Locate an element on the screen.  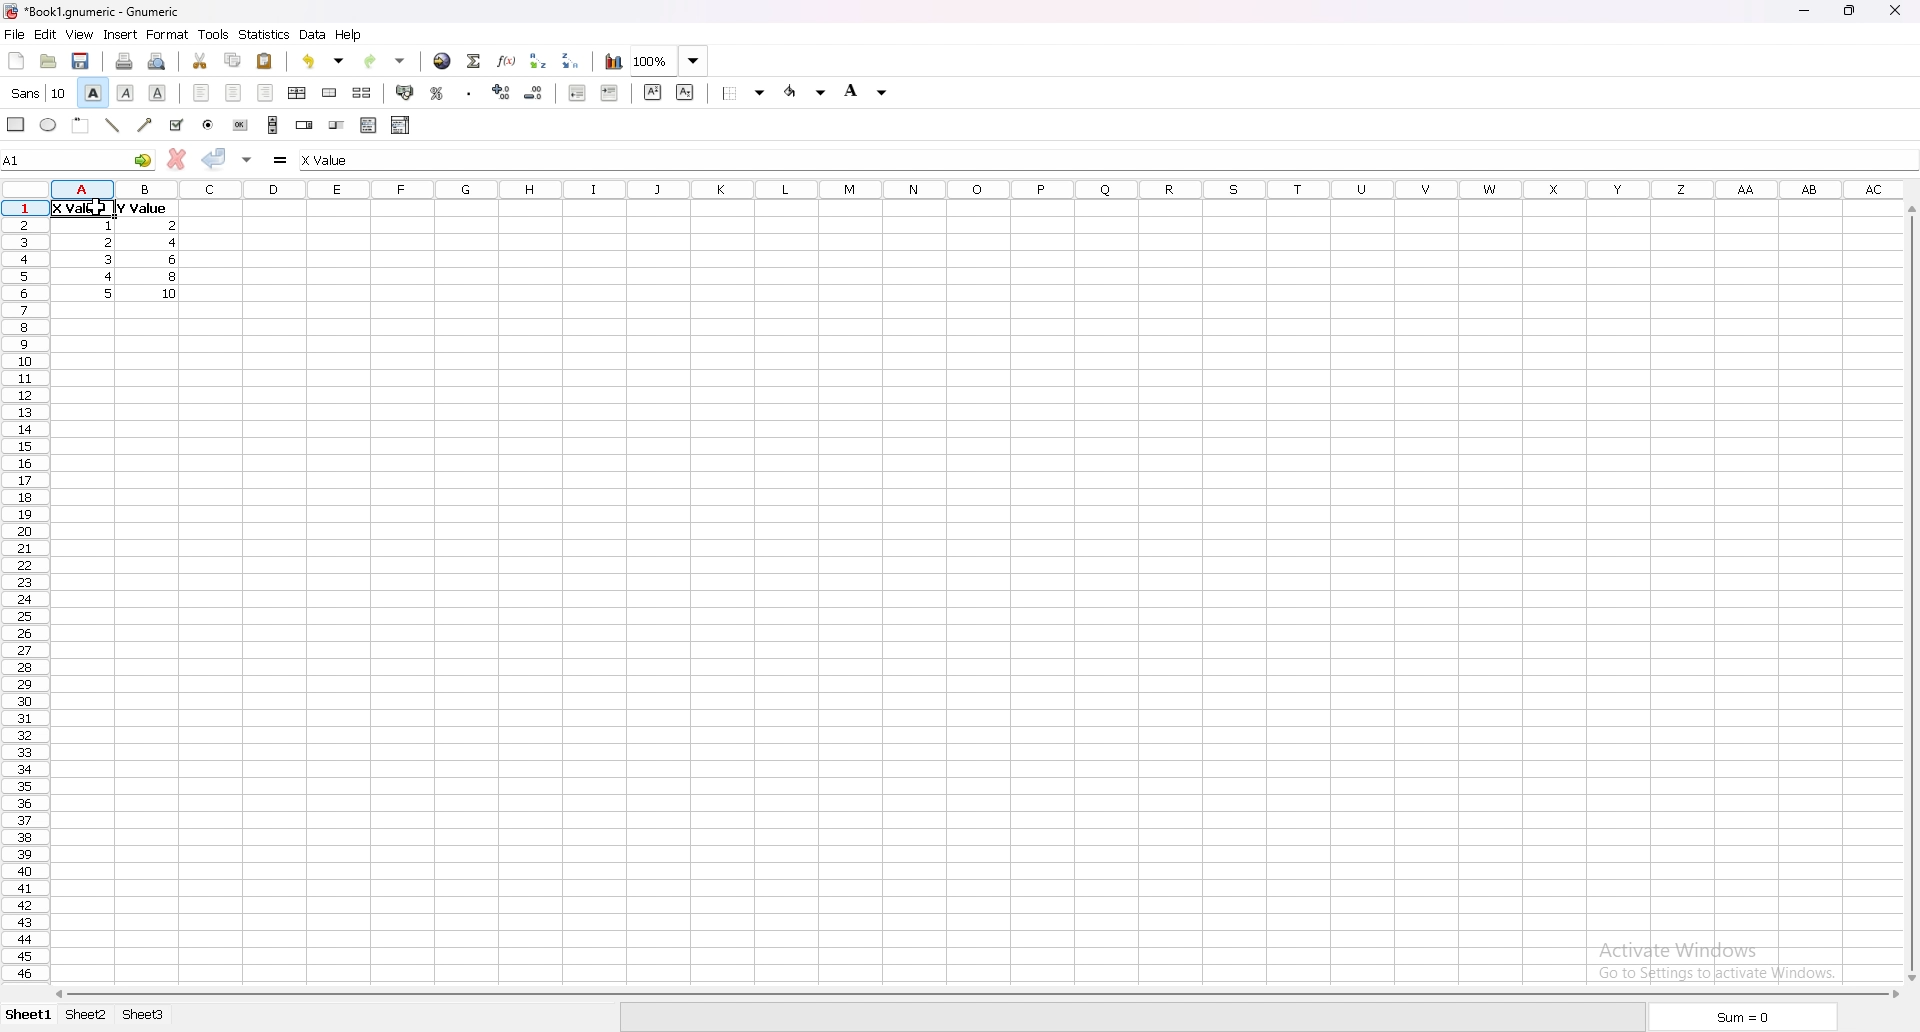
value is located at coordinates (111, 293).